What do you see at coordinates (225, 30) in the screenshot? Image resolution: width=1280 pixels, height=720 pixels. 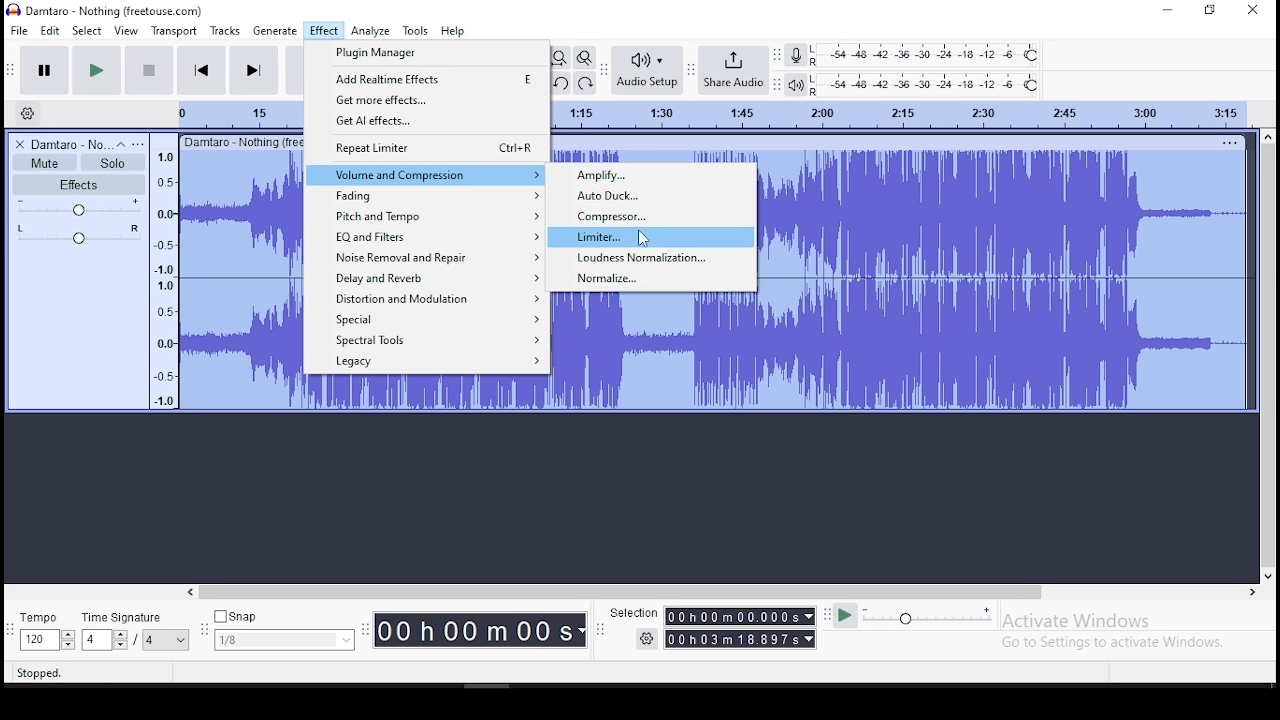 I see `tracks` at bounding box center [225, 30].